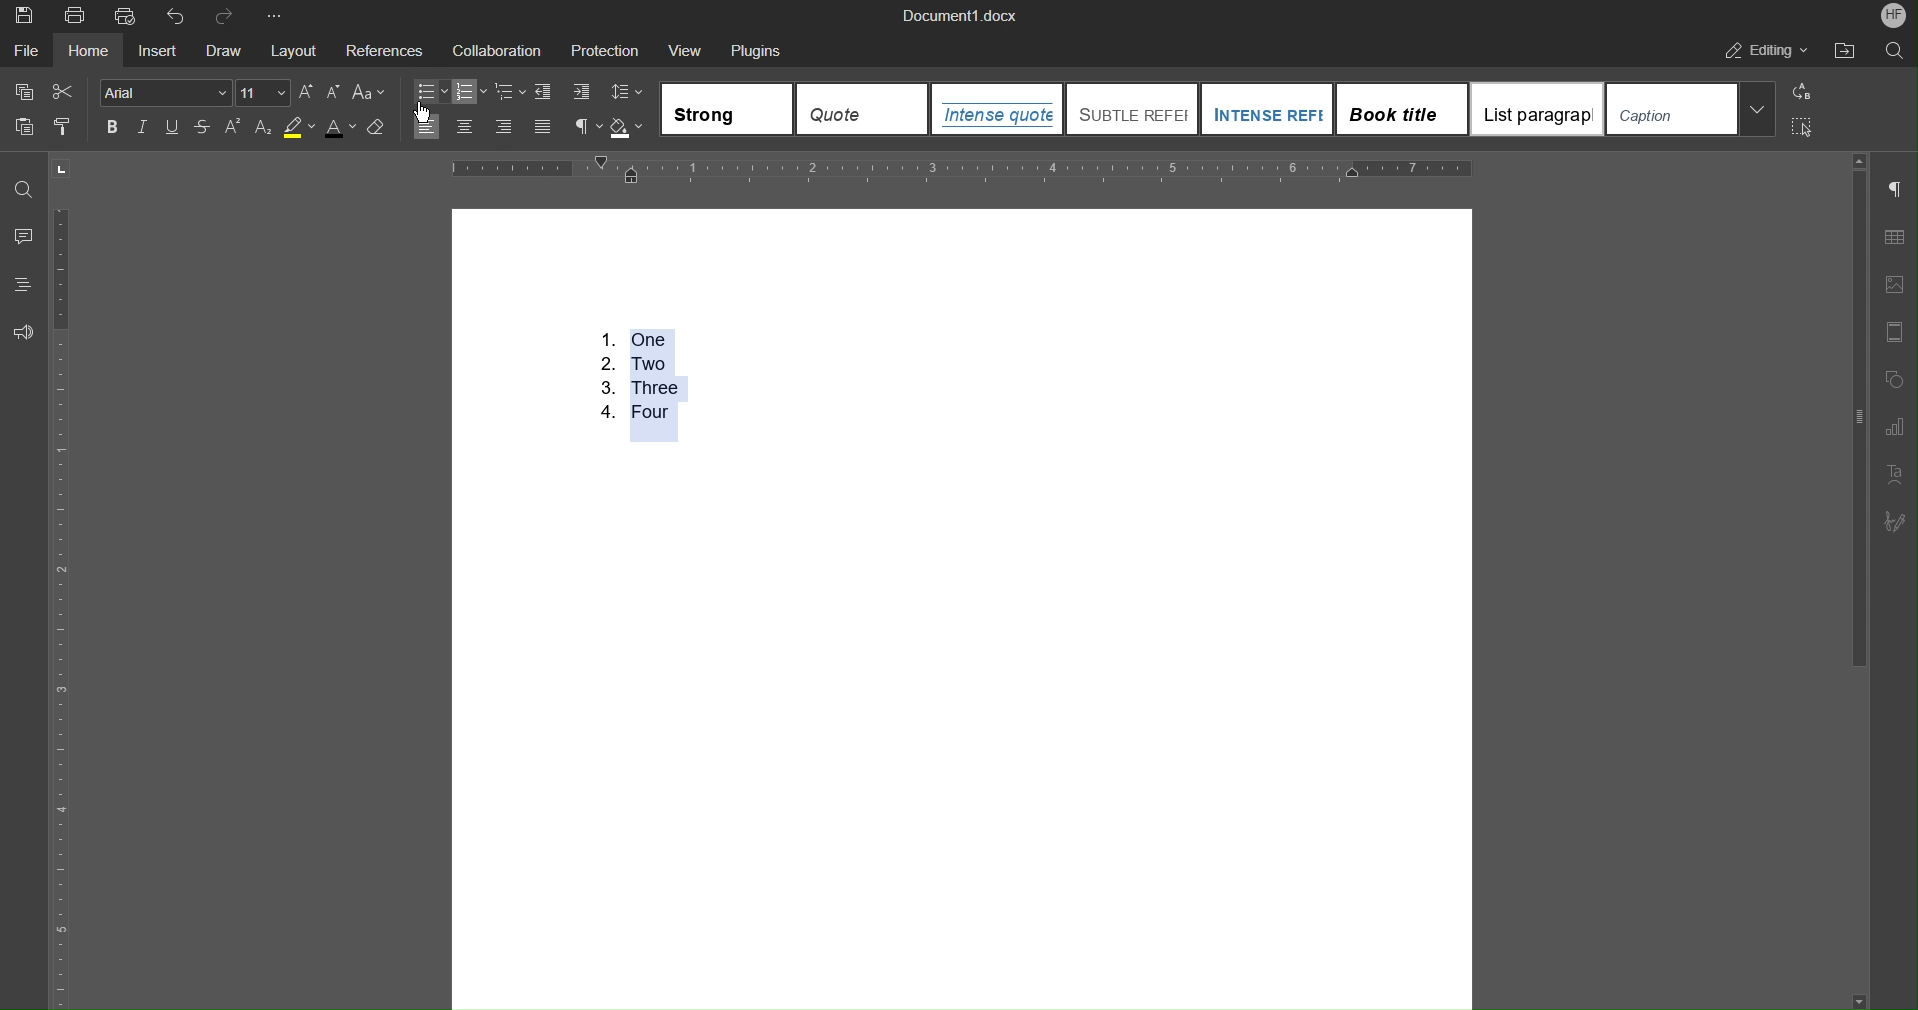 This screenshot has height=1010, width=1918. What do you see at coordinates (1893, 380) in the screenshot?
I see `Shape Settings` at bounding box center [1893, 380].